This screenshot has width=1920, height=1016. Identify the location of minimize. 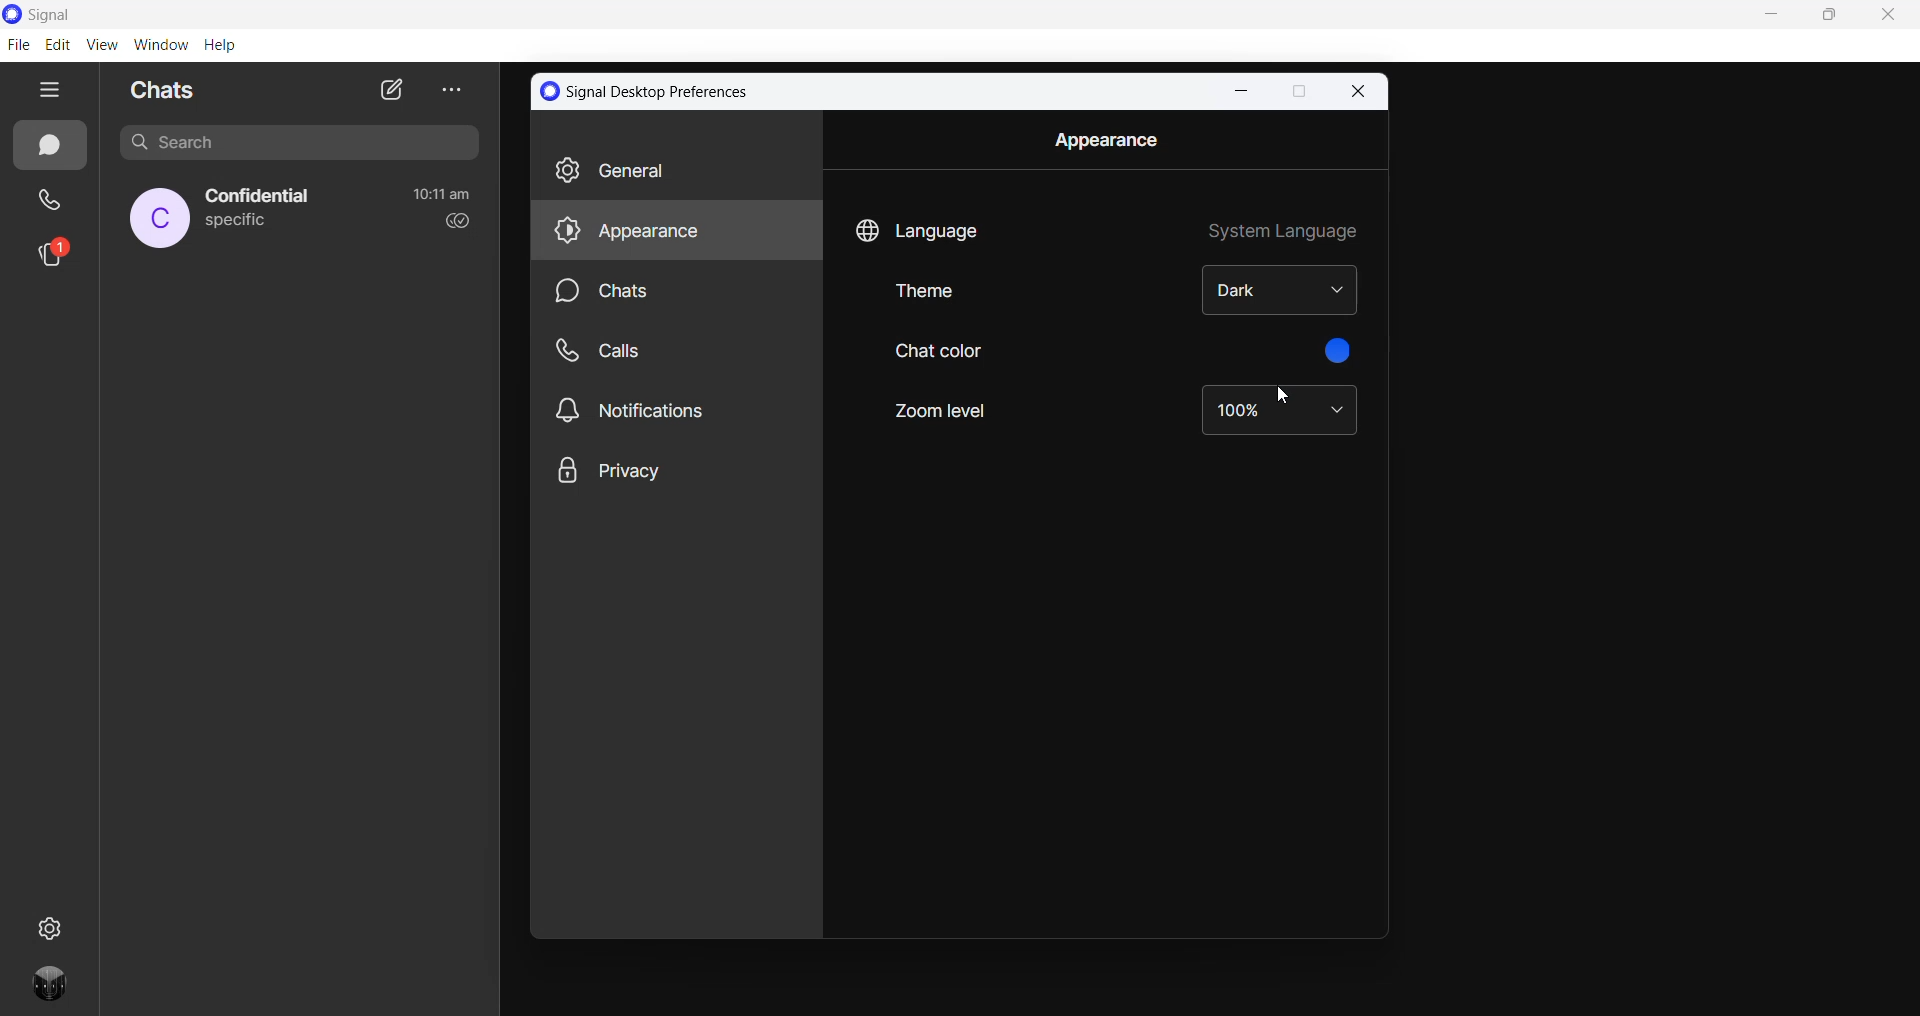
(1238, 91).